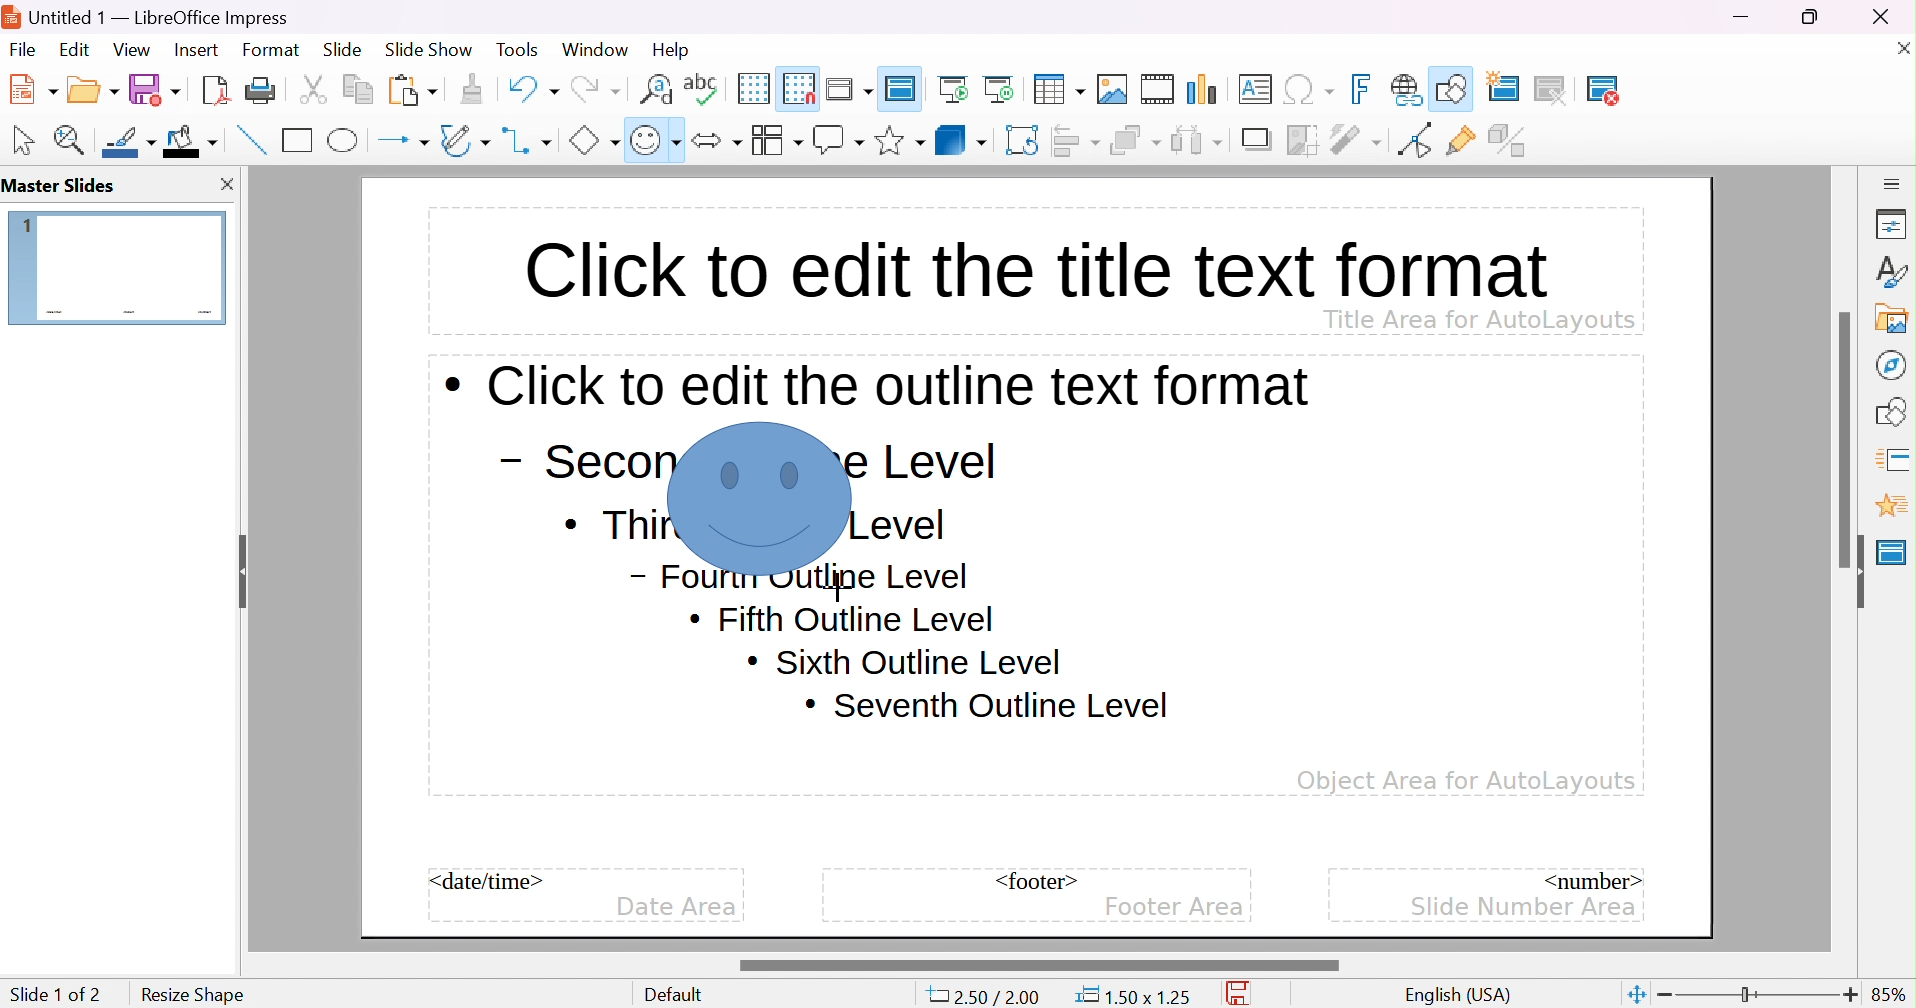  What do you see at coordinates (358, 86) in the screenshot?
I see `copy` at bounding box center [358, 86].